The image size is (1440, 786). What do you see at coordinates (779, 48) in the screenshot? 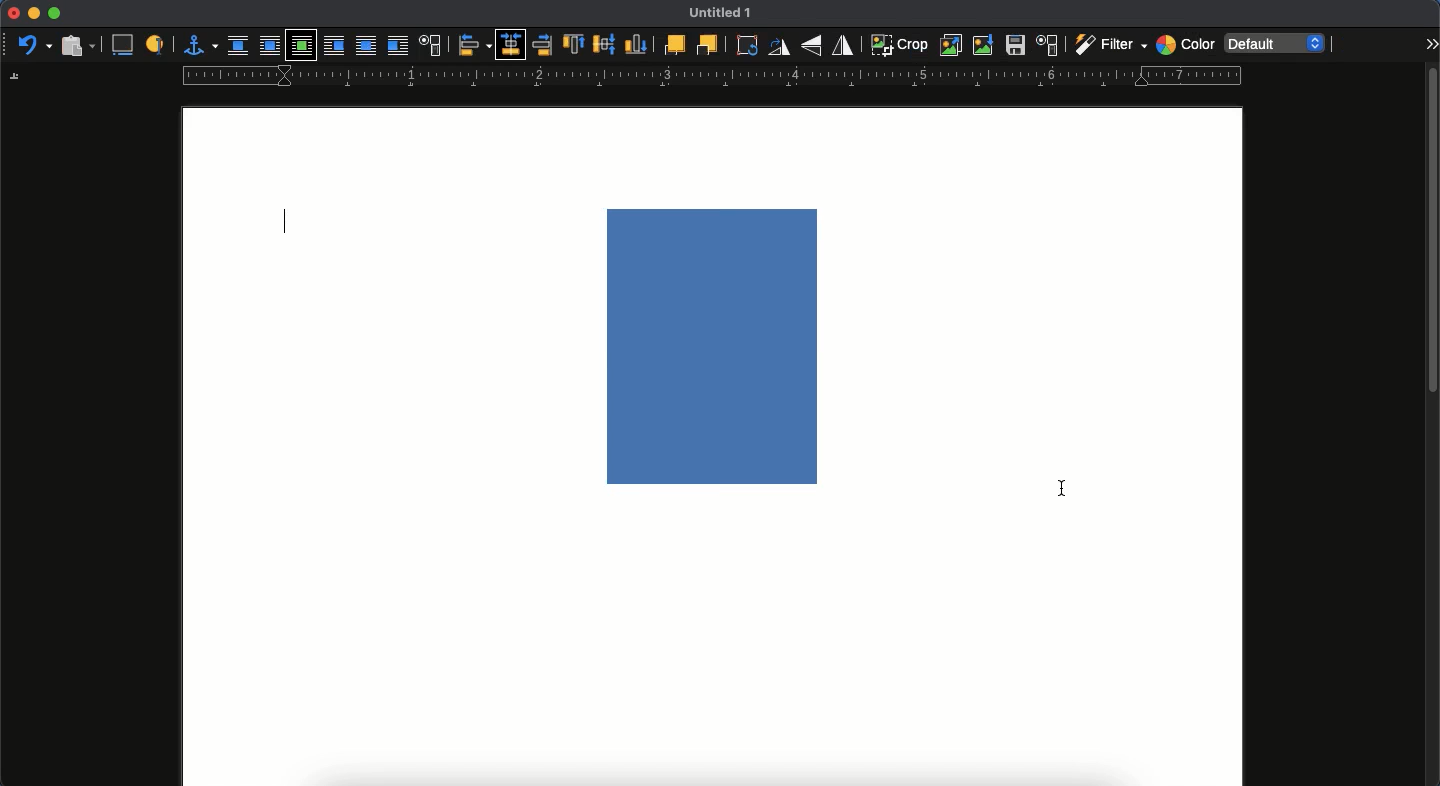
I see `rotate 90 degree right` at bounding box center [779, 48].